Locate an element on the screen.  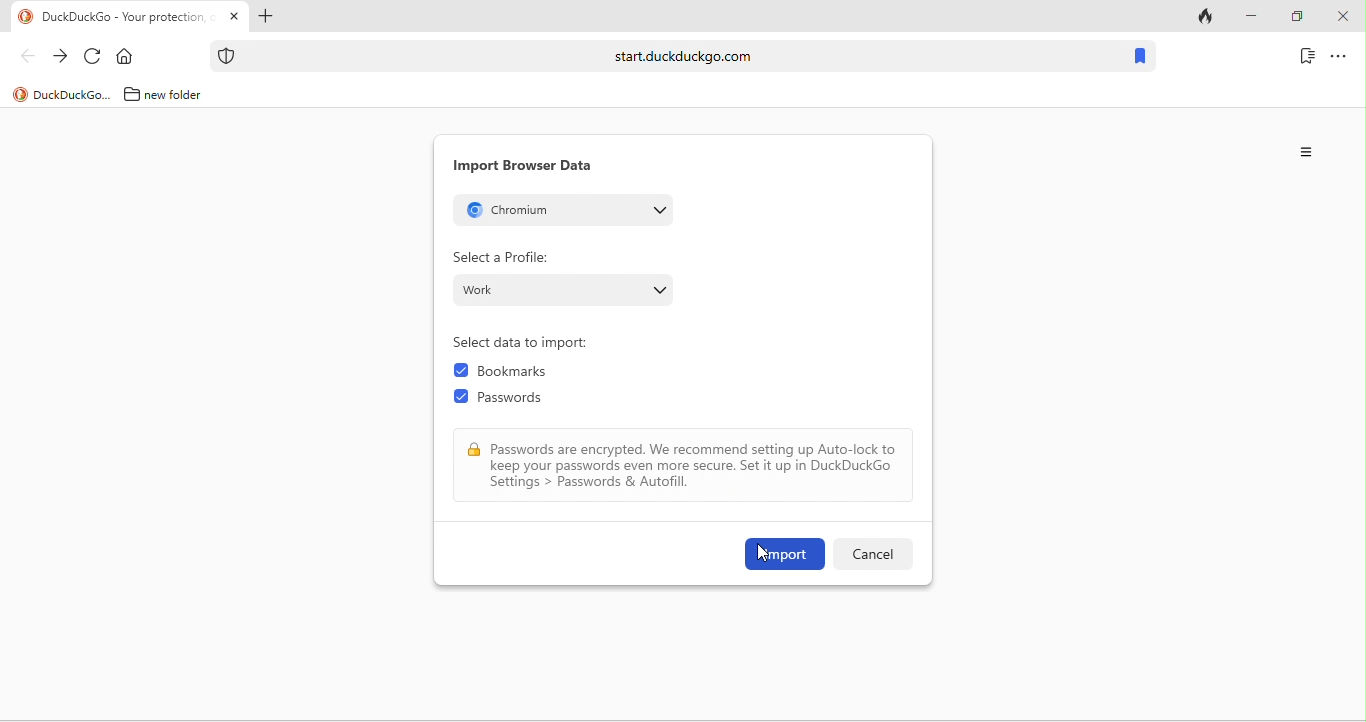
select profile is located at coordinates (564, 289).